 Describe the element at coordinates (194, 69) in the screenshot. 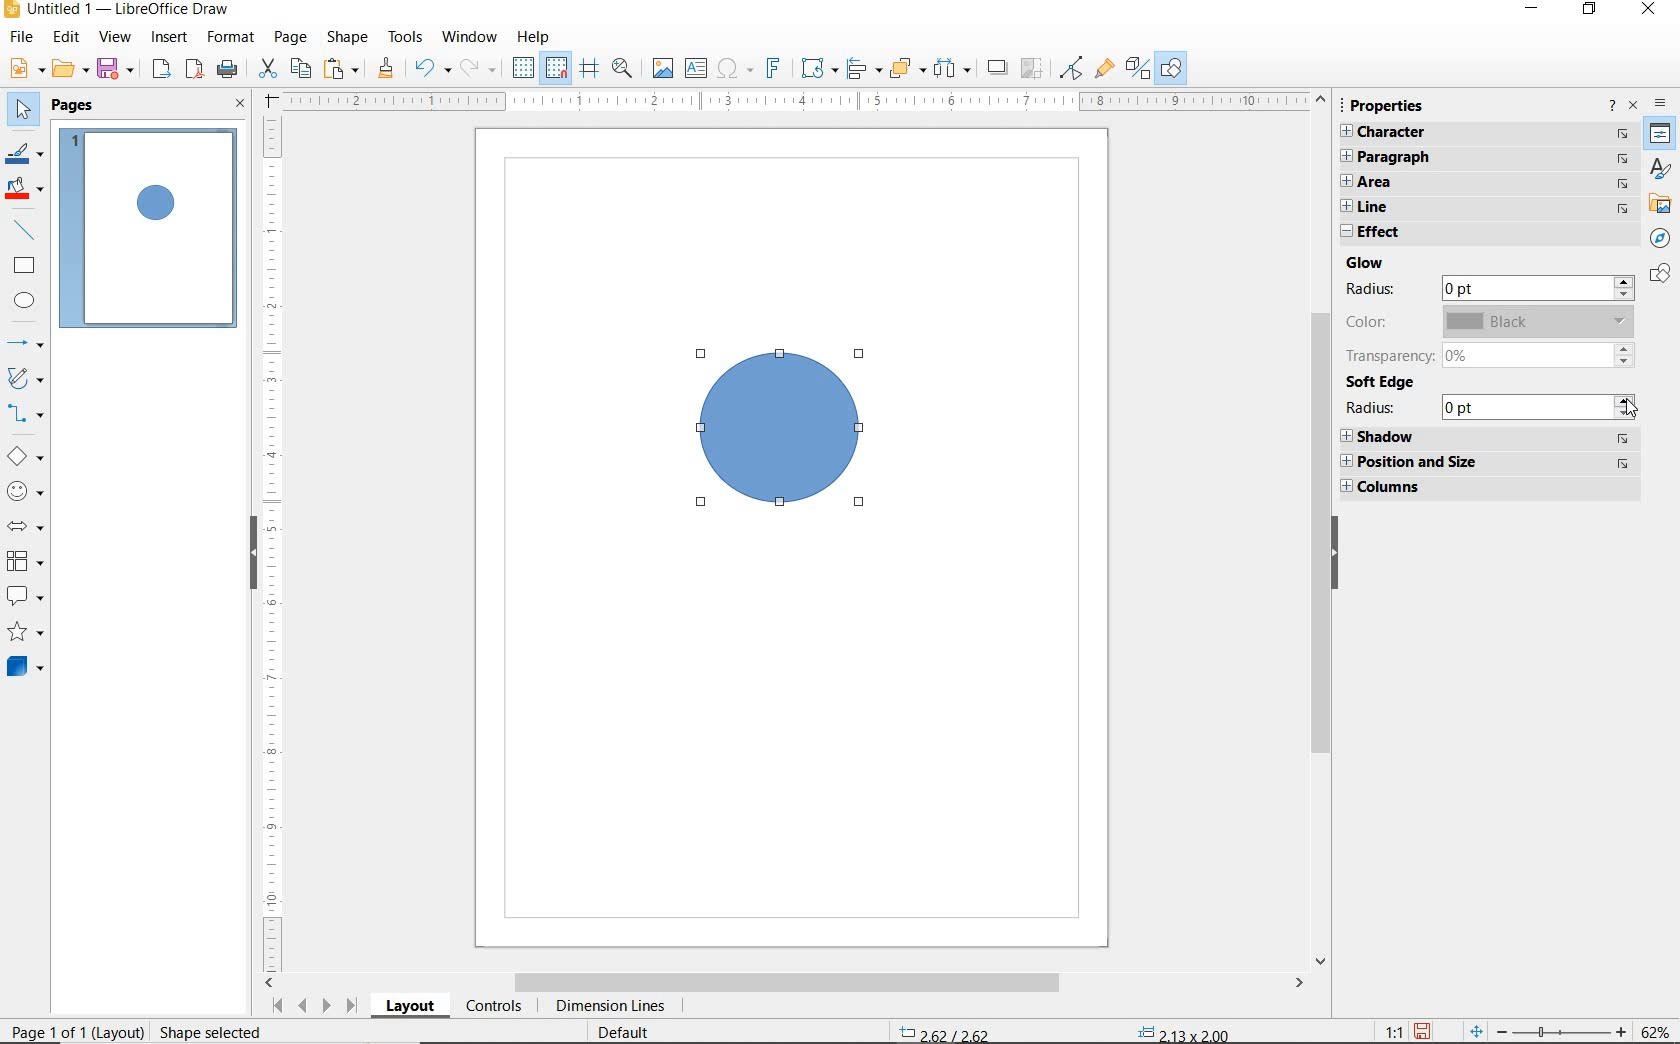

I see `EXPORT AS PDF` at that location.